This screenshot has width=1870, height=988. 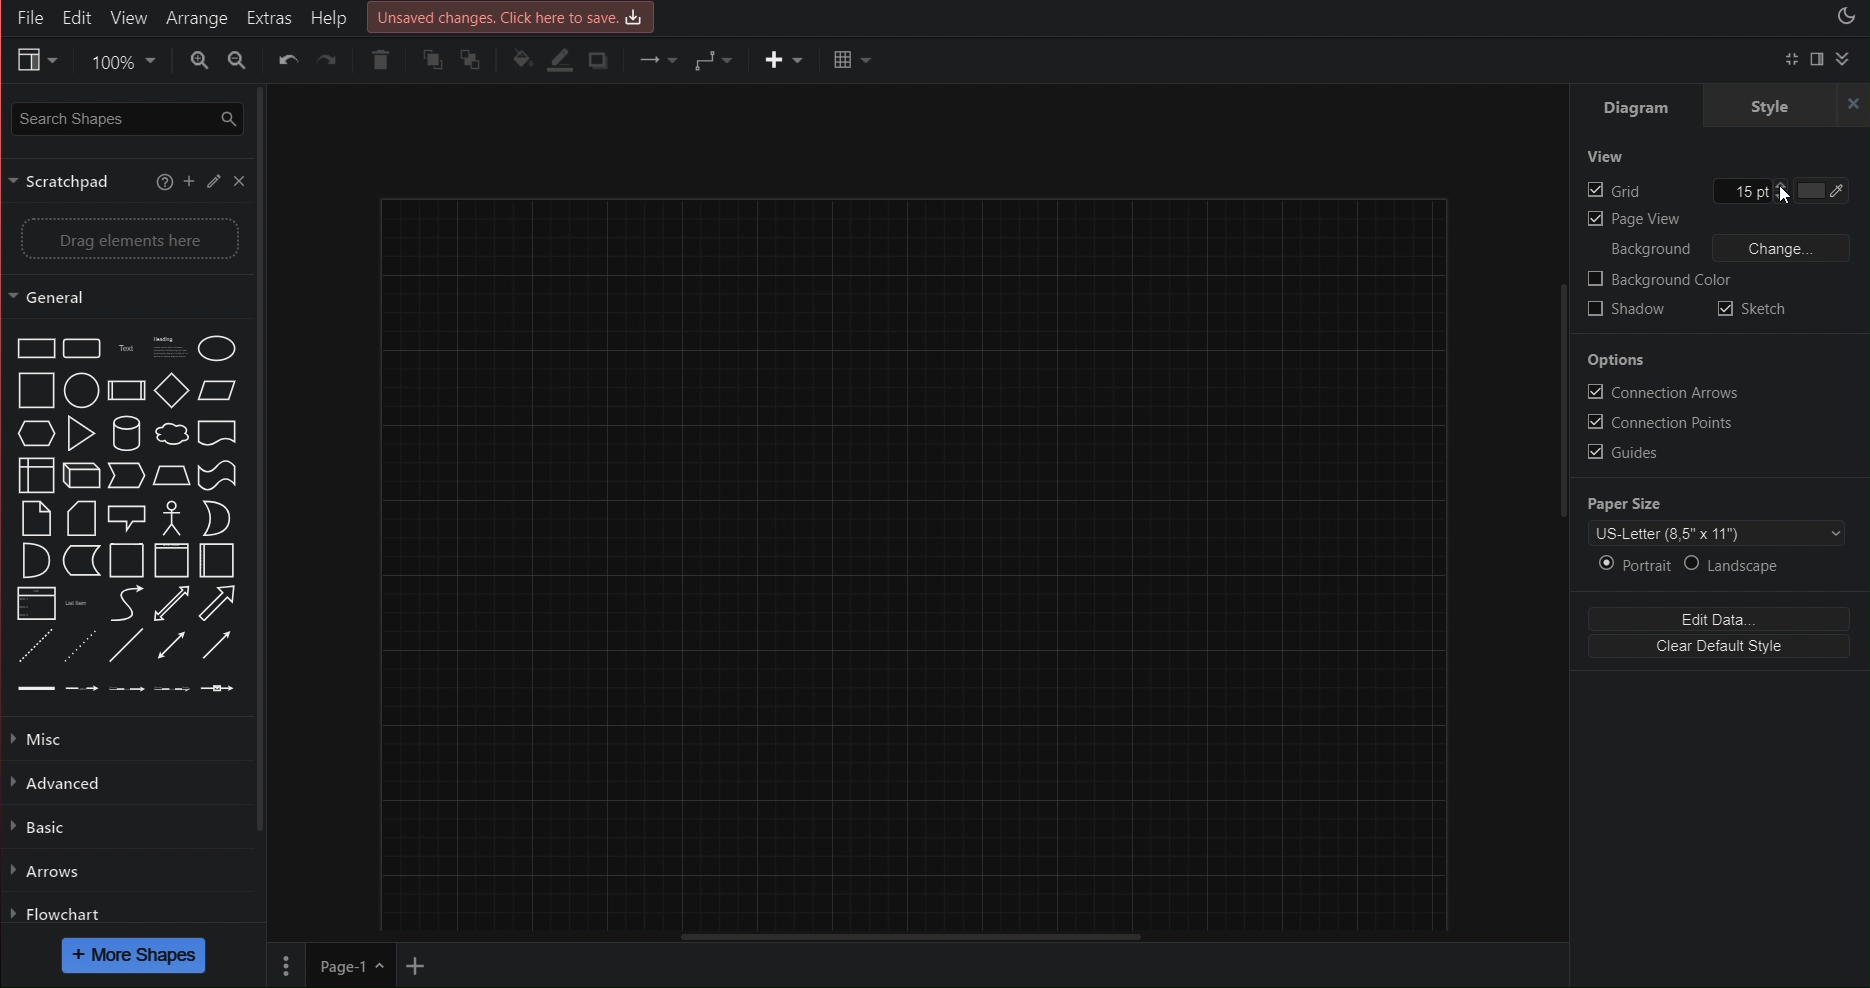 What do you see at coordinates (123, 388) in the screenshot?
I see `Square` at bounding box center [123, 388].